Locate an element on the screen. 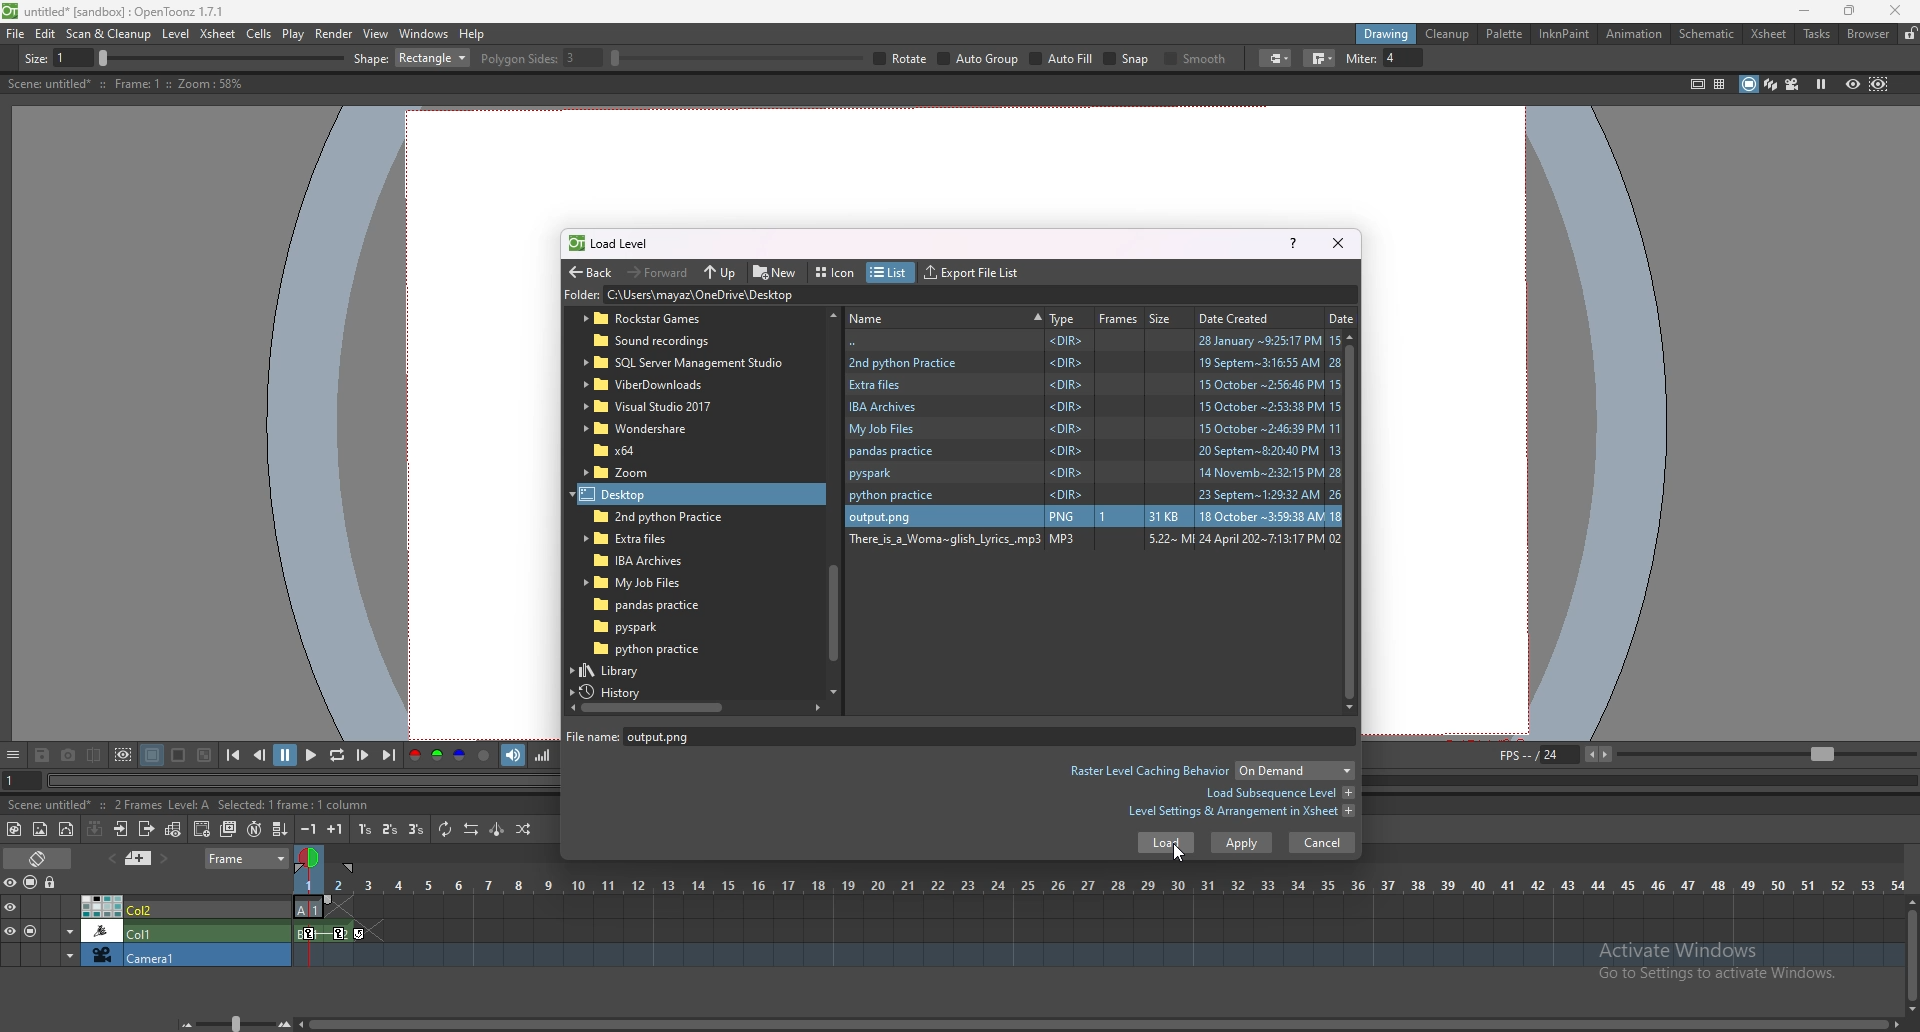 The width and height of the screenshot is (1920, 1032). level is located at coordinates (178, 34).